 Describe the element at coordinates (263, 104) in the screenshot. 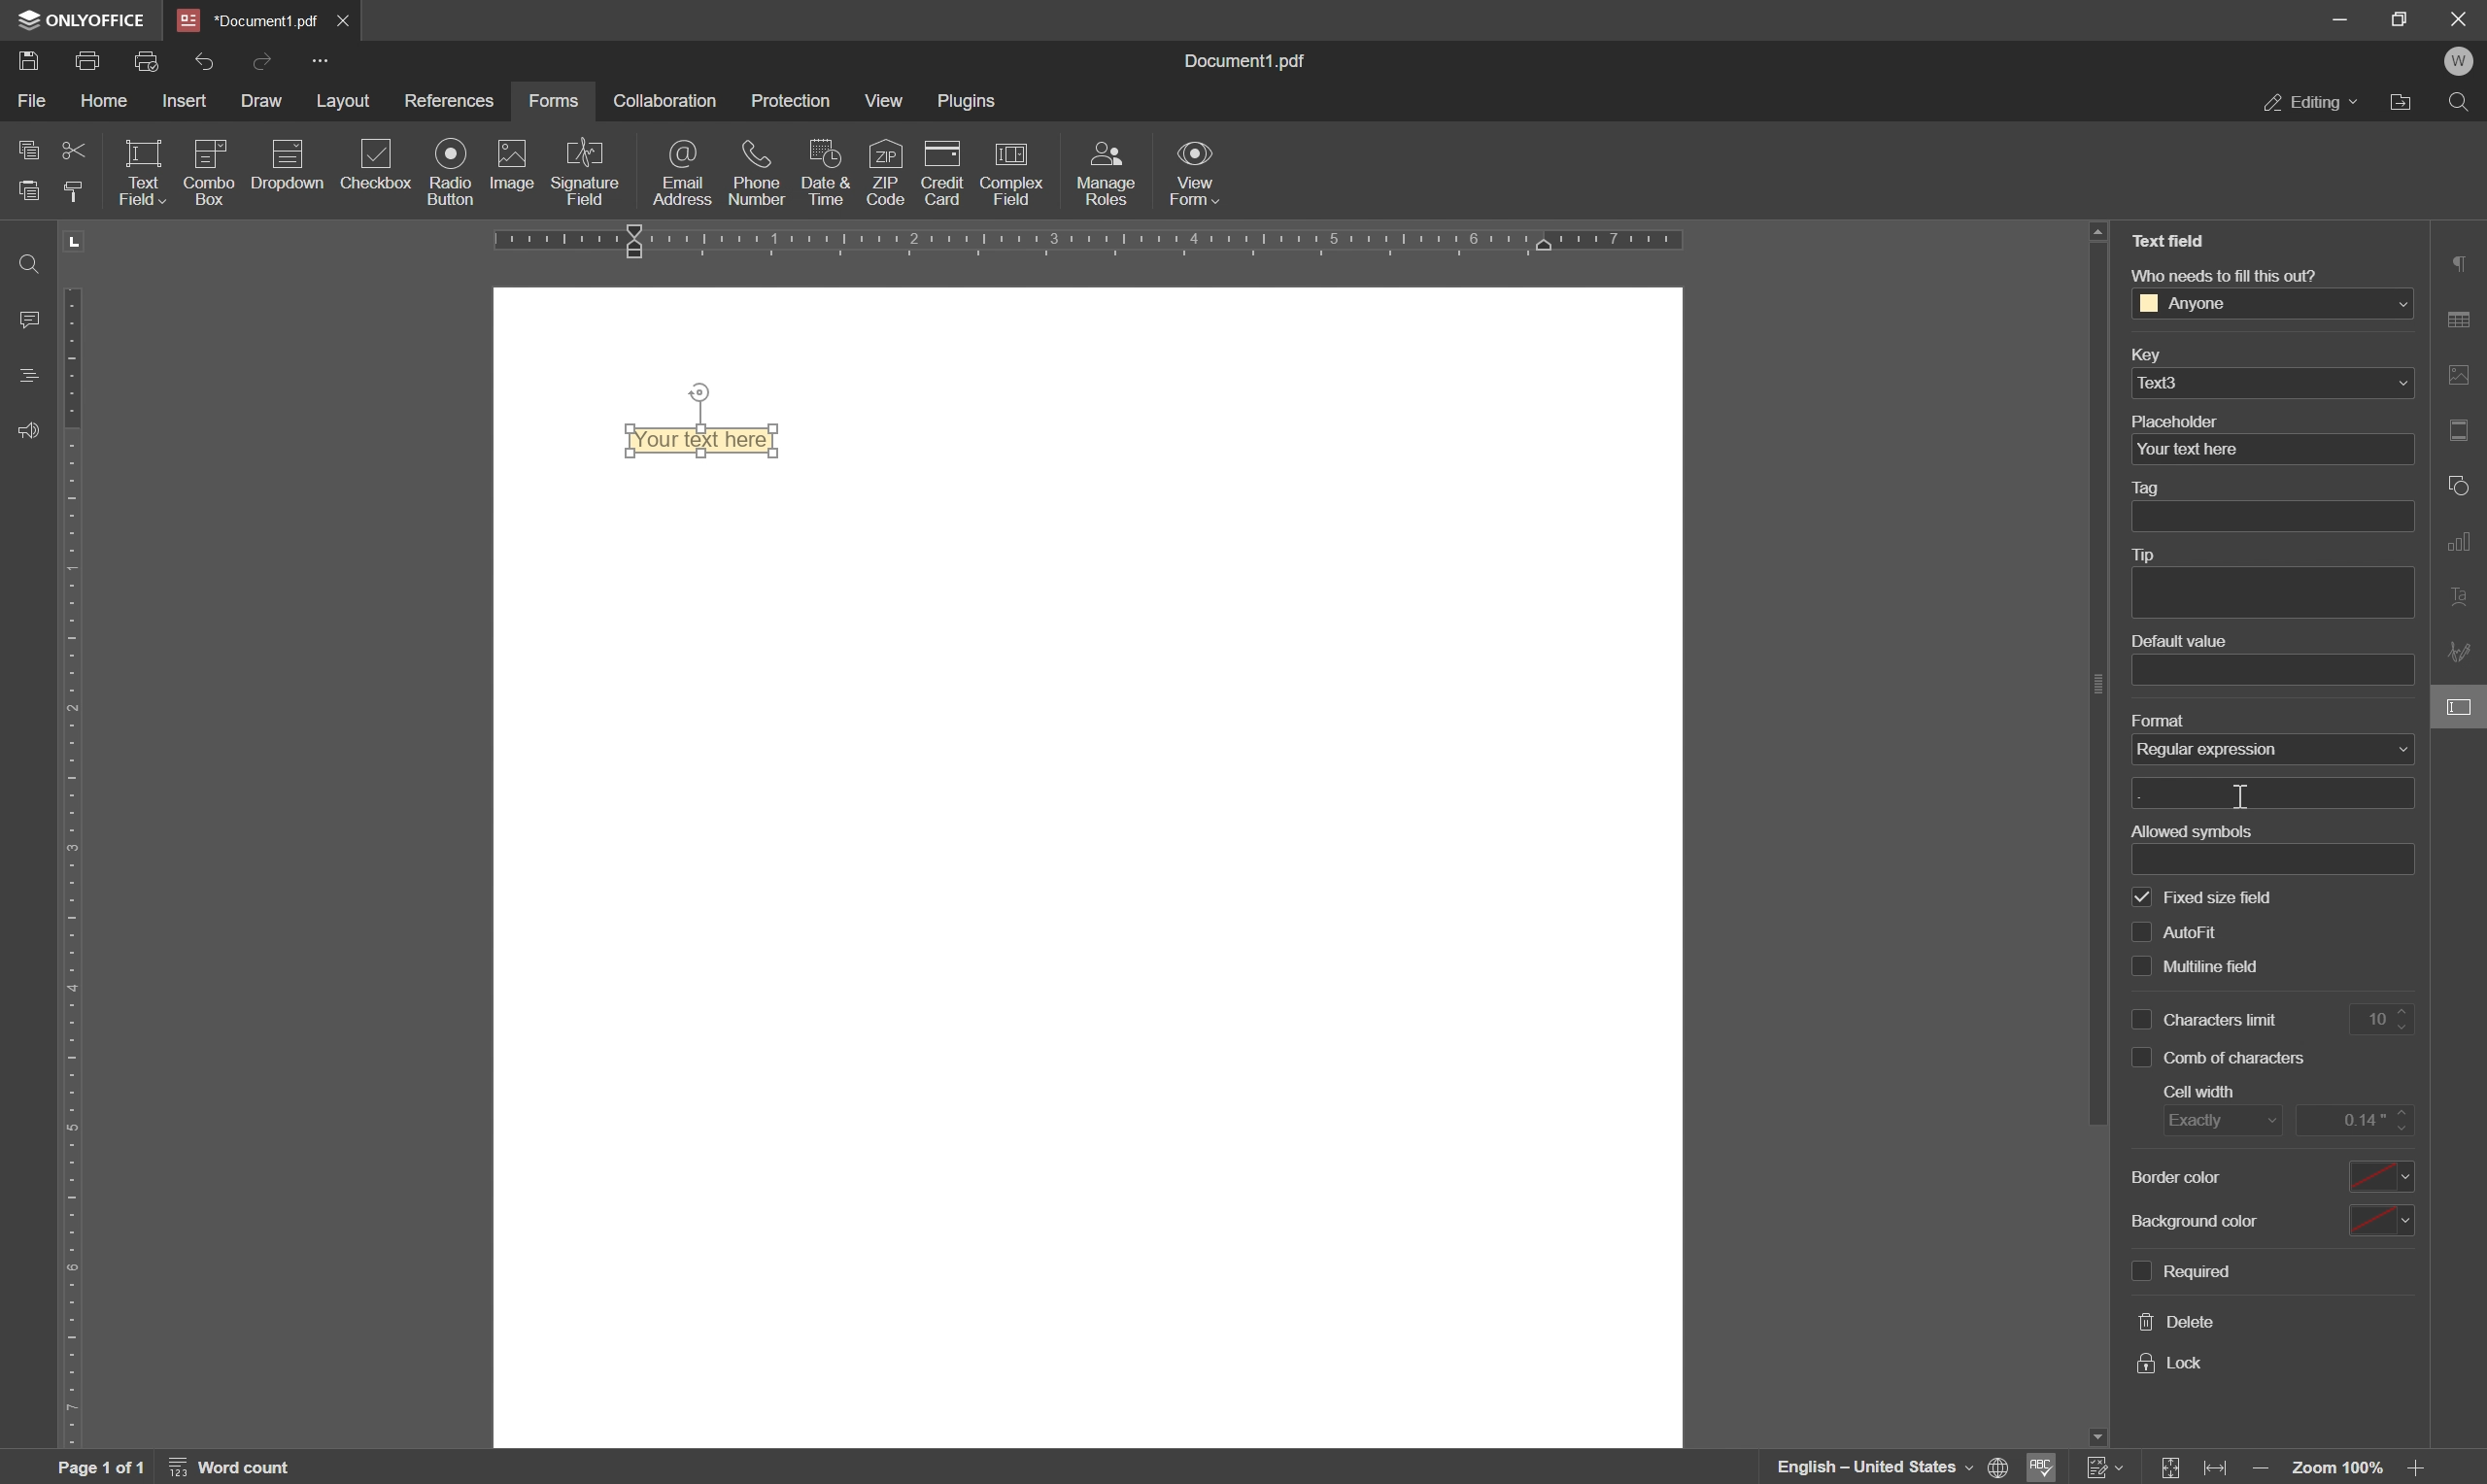

I see `draw` at that location.